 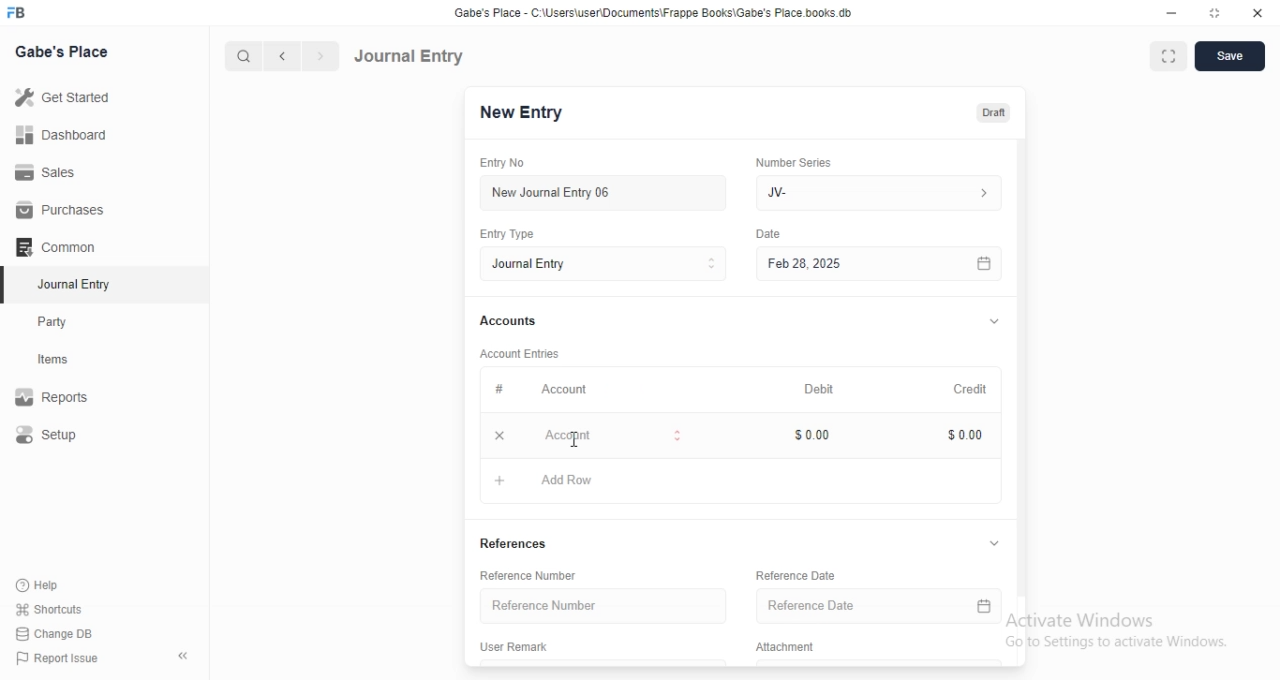 I want to click on Add Row, so click(x=552, y=482).